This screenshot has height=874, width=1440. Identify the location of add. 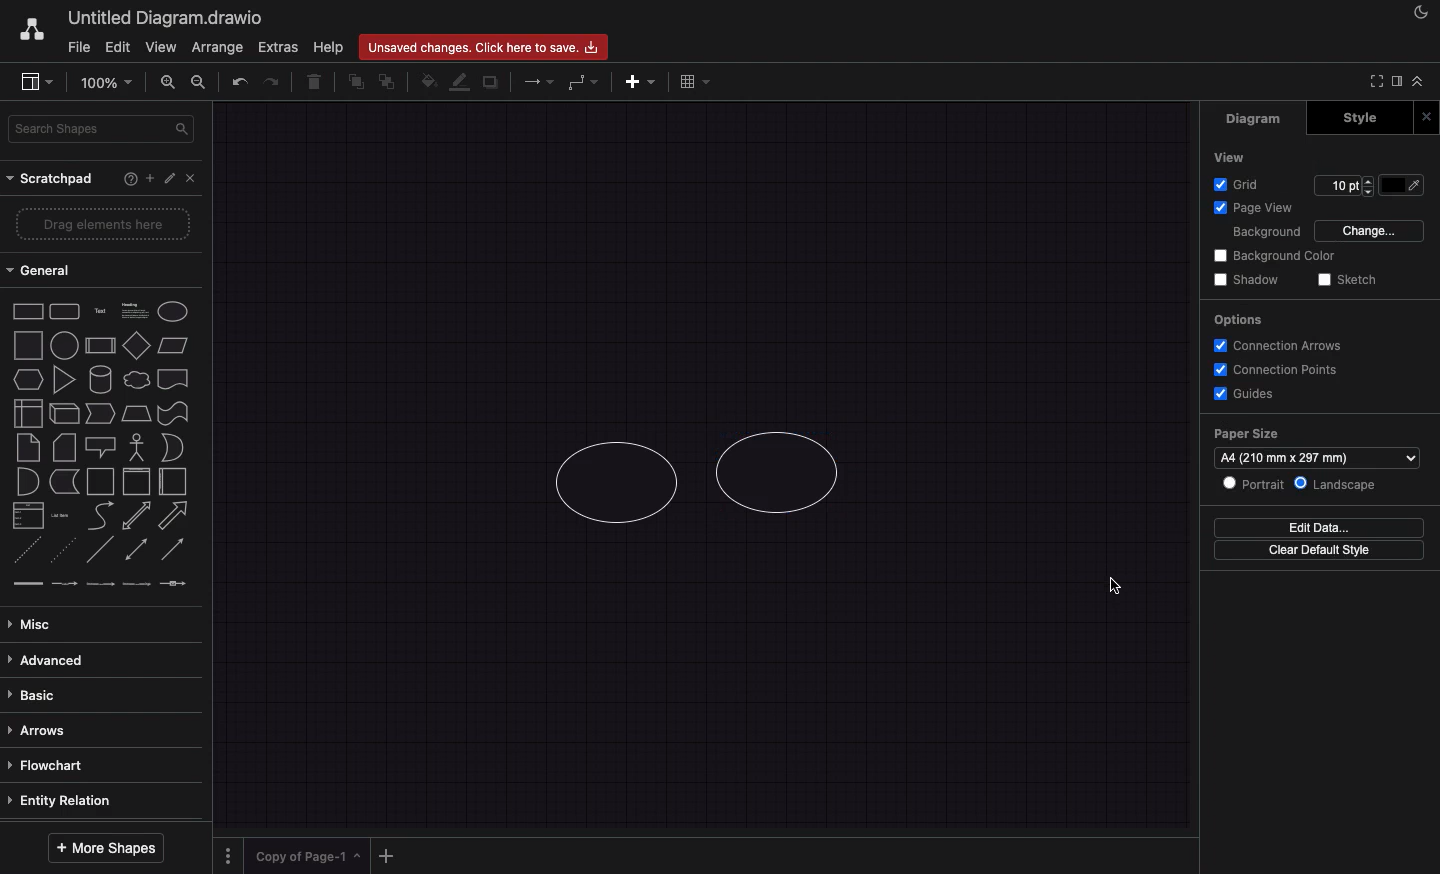
(149, 178).